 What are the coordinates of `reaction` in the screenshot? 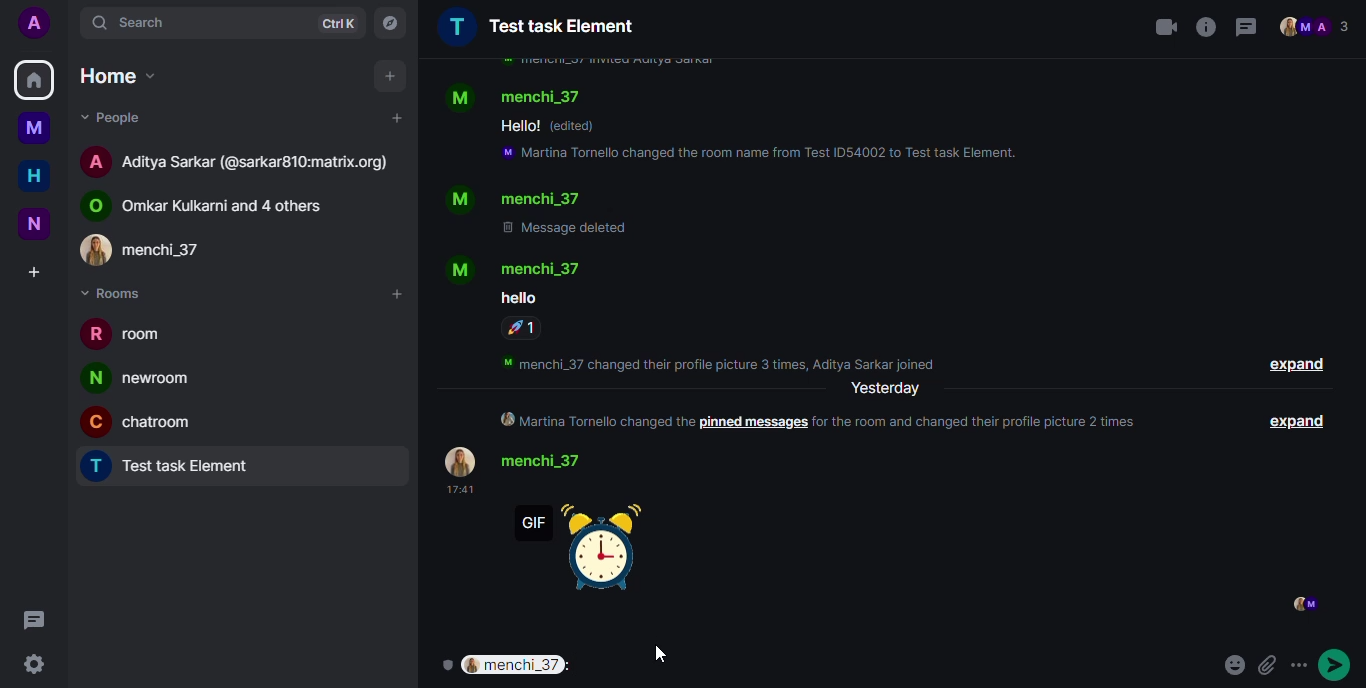 It's located at (523, 328).